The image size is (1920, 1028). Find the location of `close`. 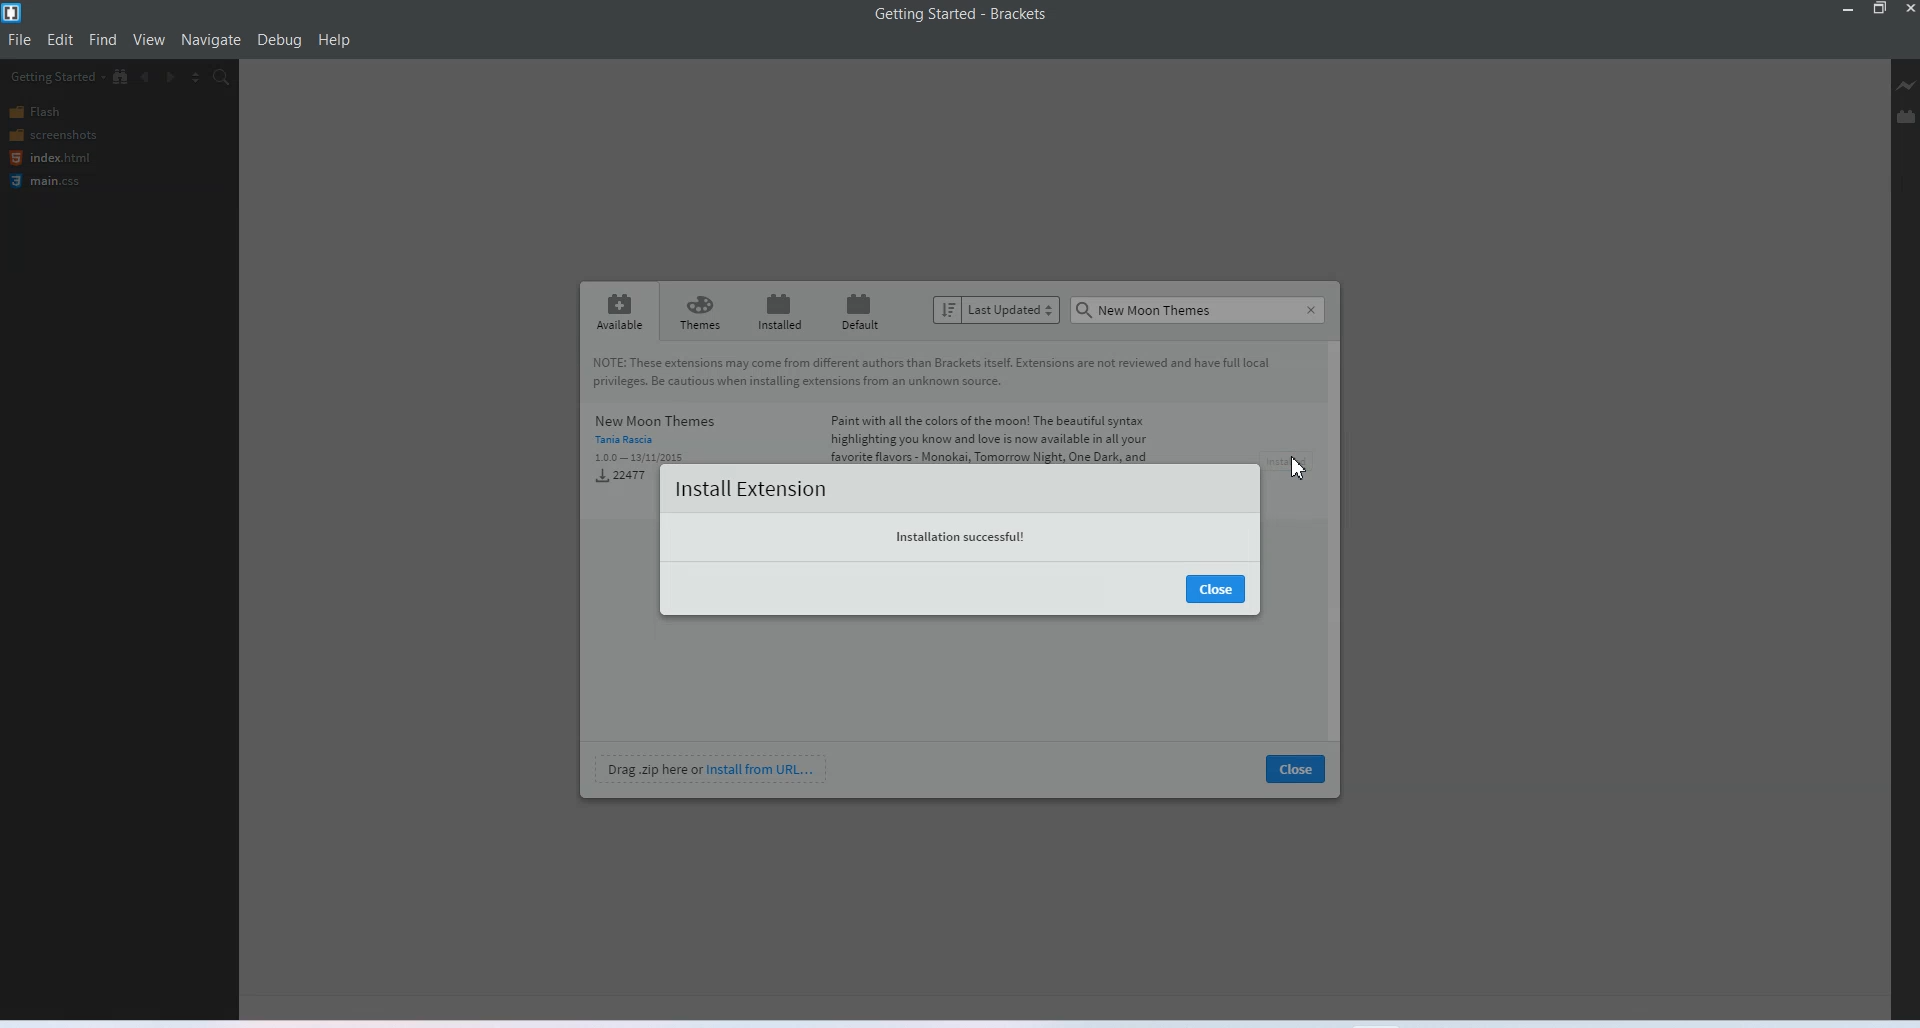

close is located at coordinates (1294, 768).